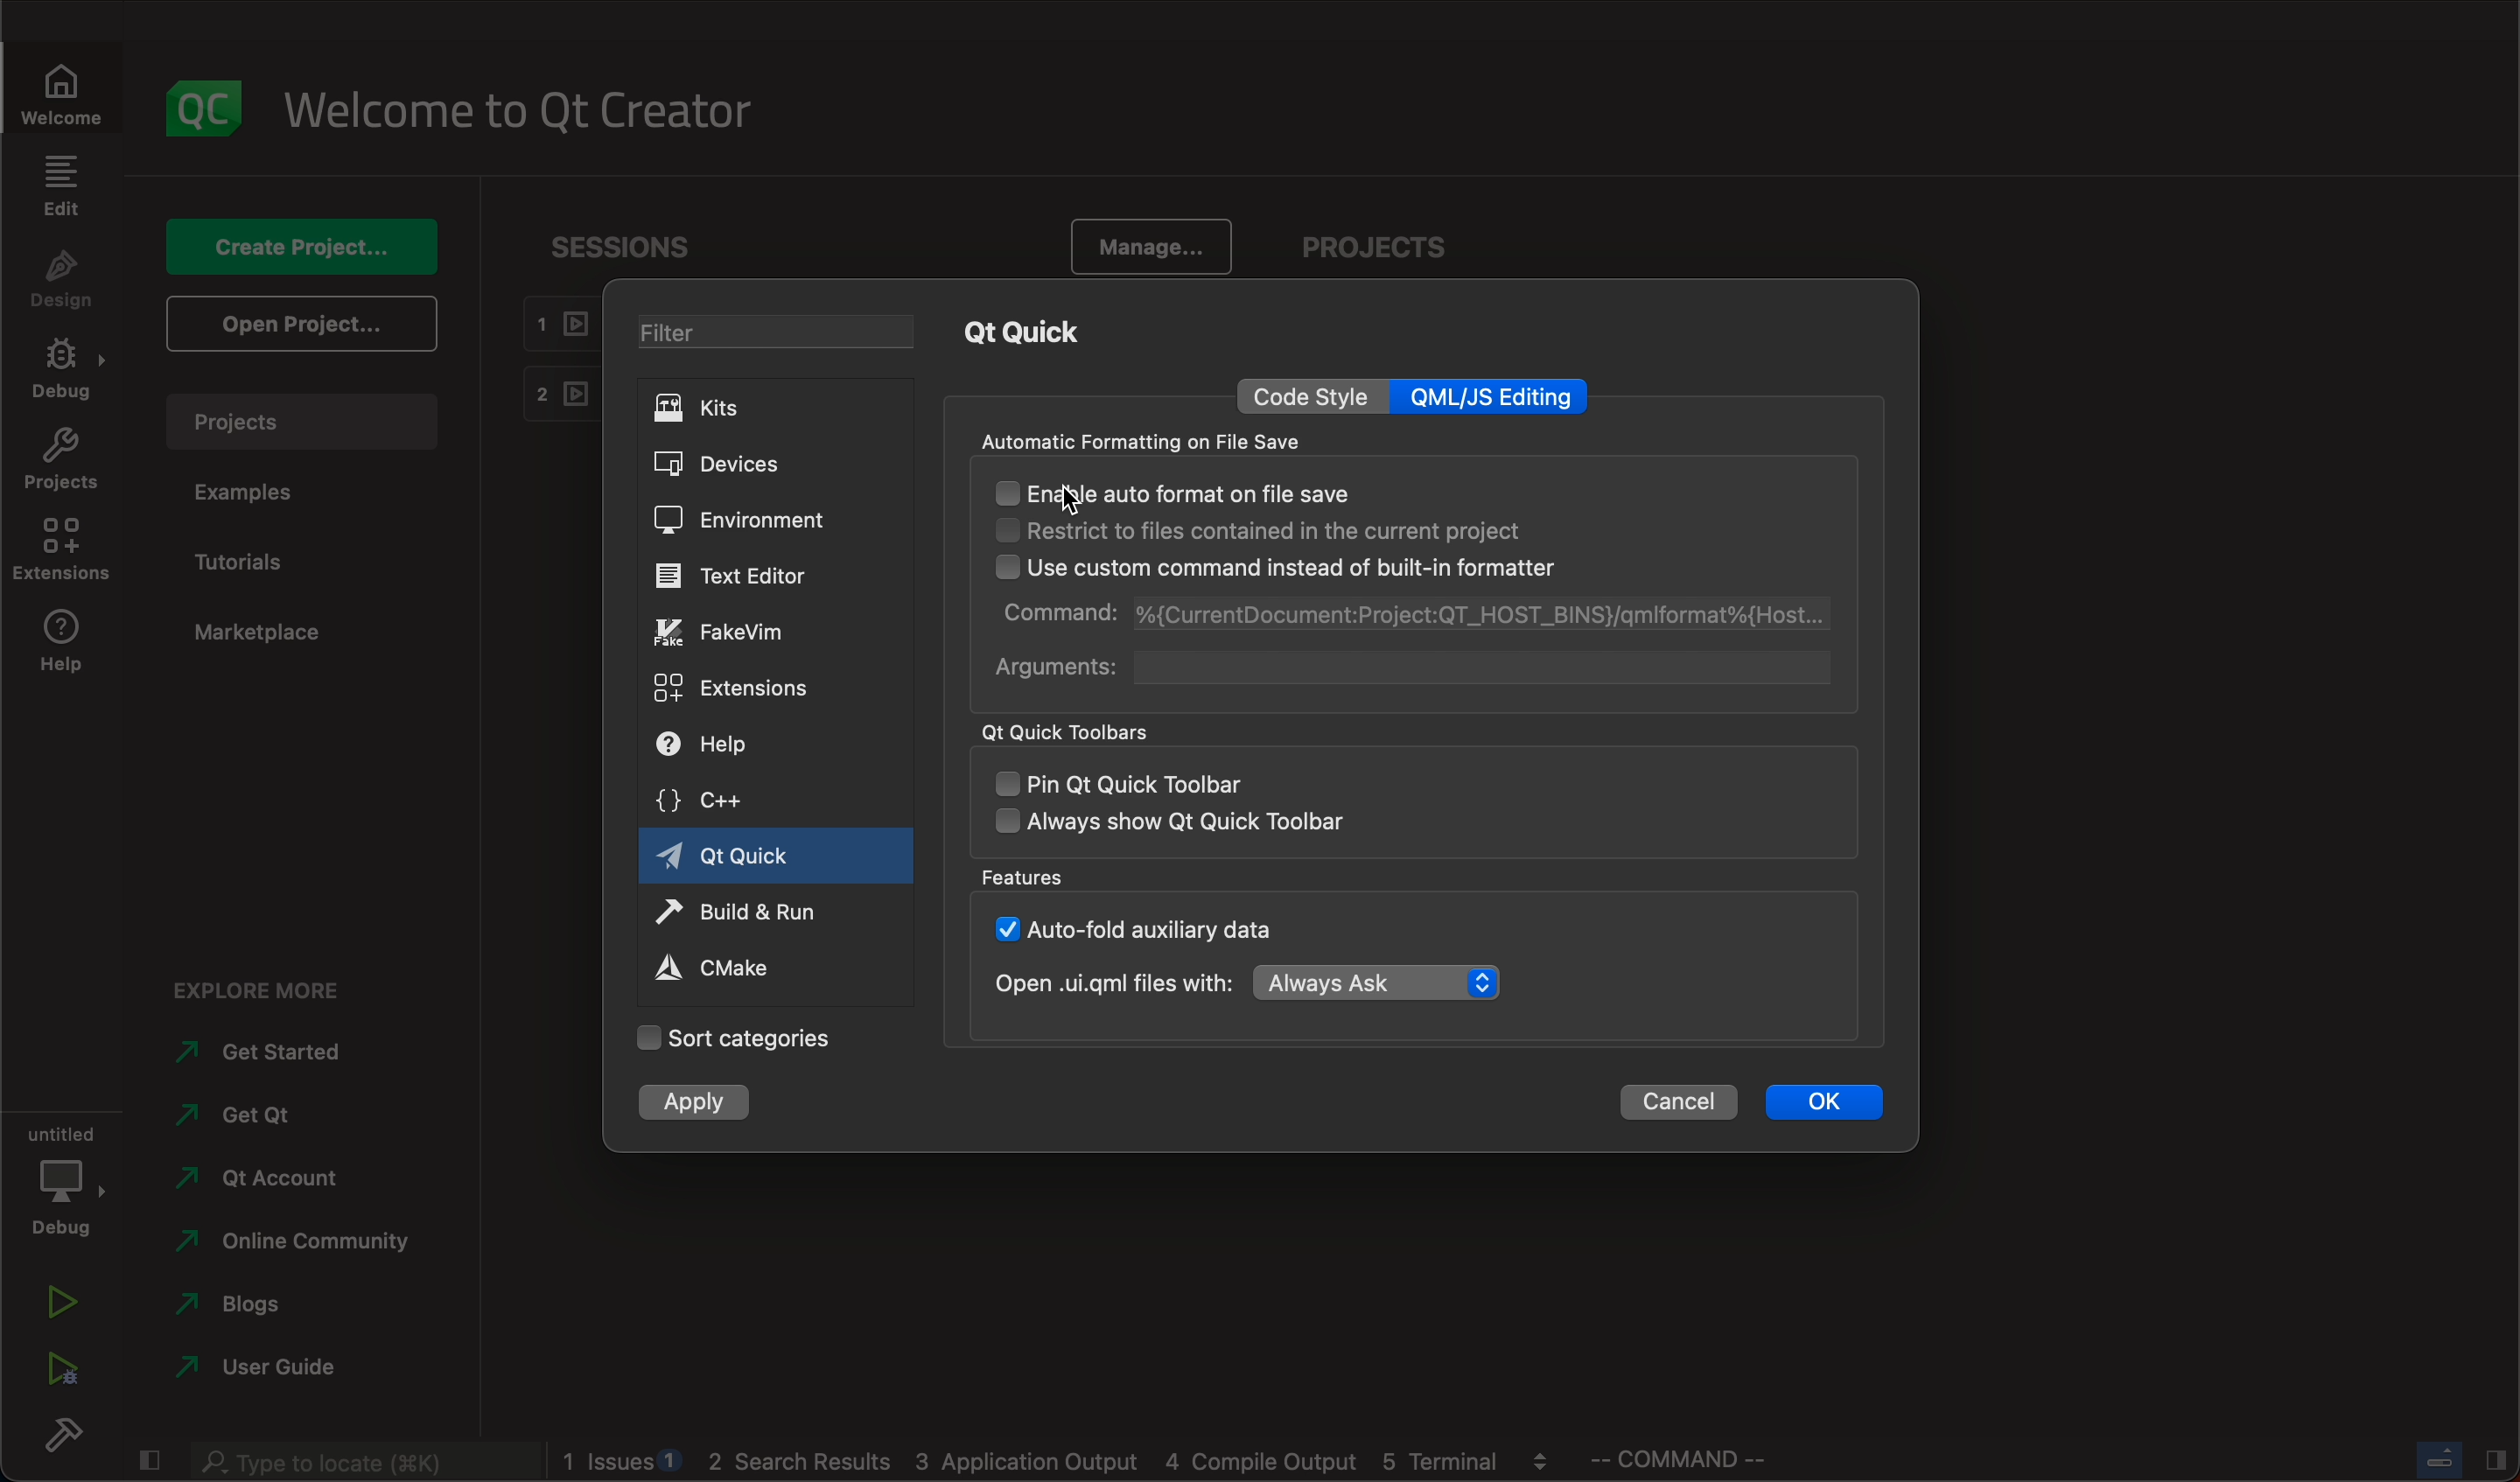 The width and height of the screenshot is (2520, 1482). I want to click on extensions, so click(59, 549).